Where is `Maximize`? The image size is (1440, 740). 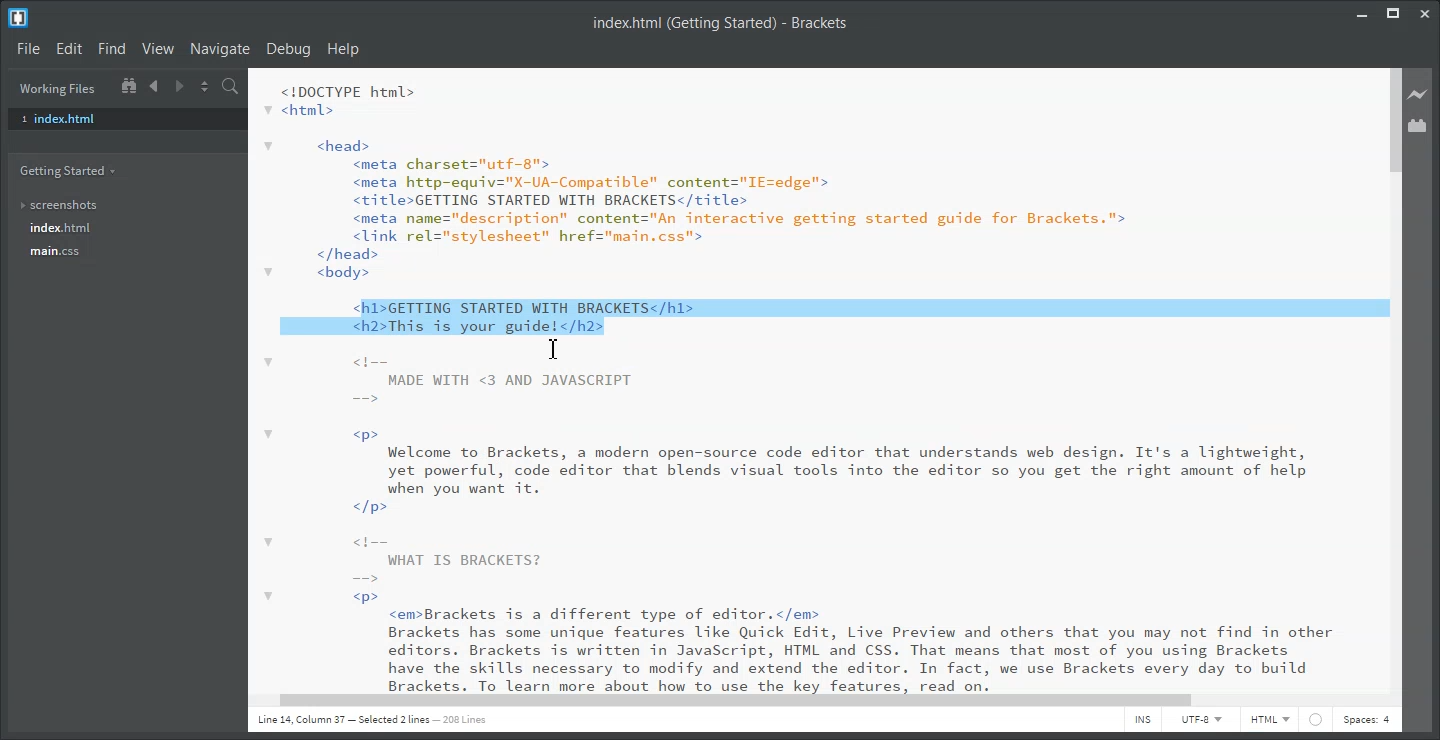 Maximize is located at coordinates (1394, 13).